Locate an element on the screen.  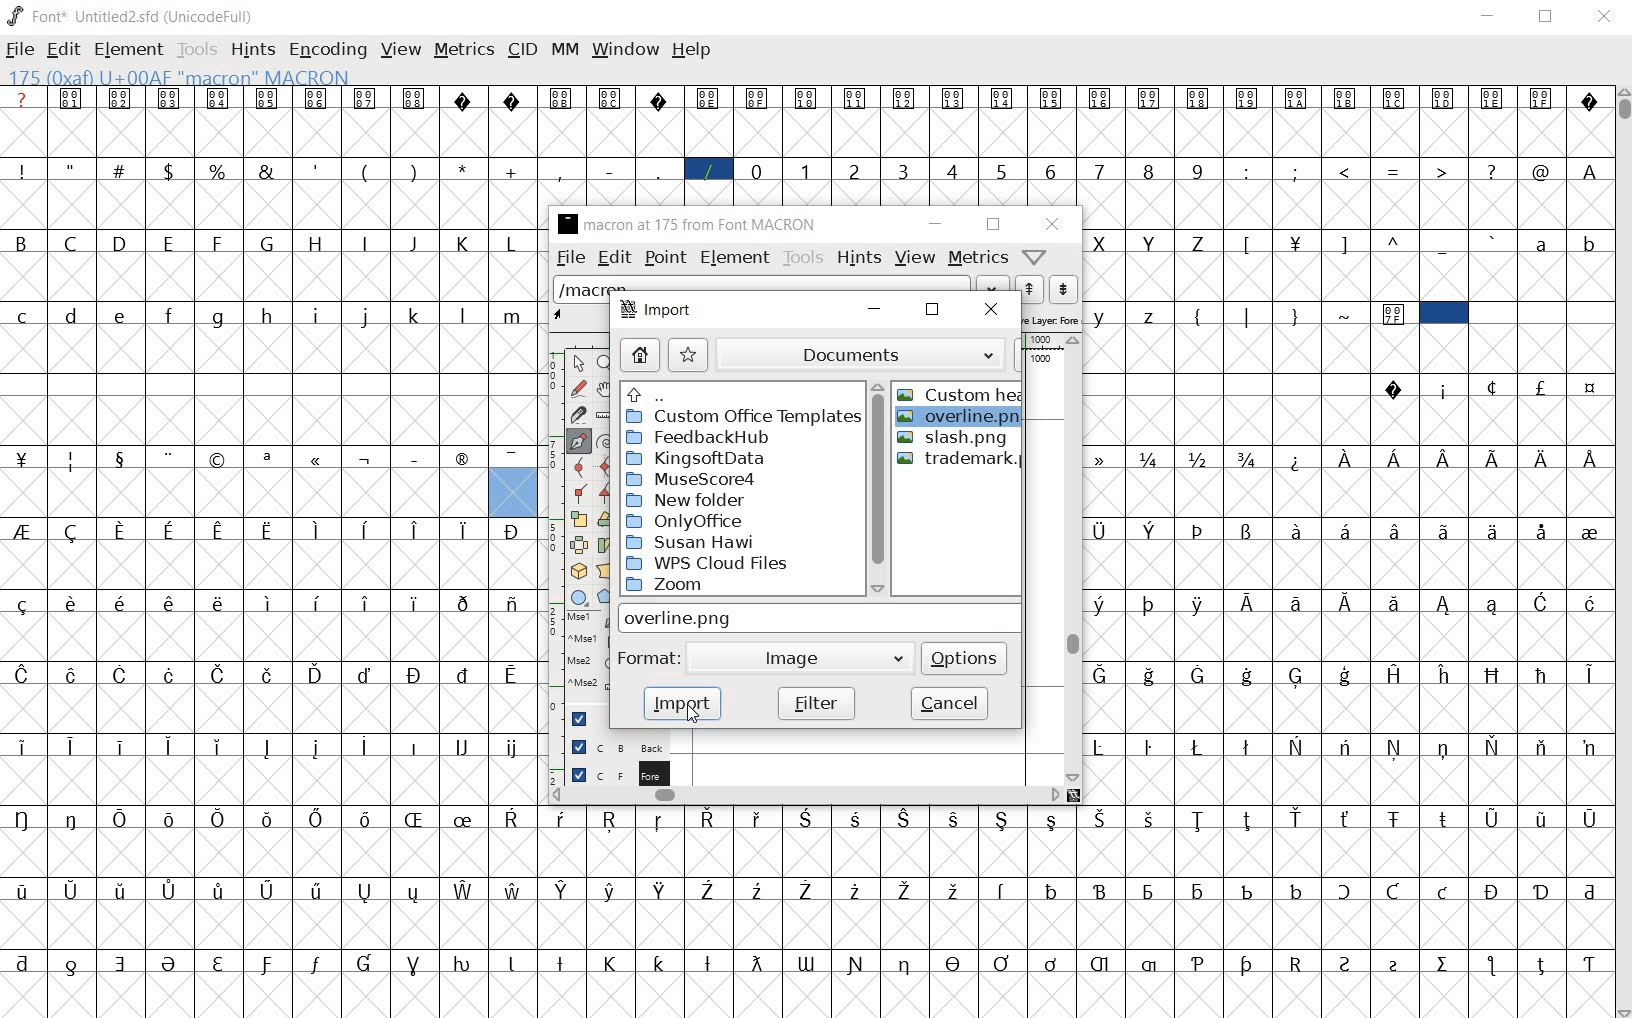
view is located at coordinates (915, 260).